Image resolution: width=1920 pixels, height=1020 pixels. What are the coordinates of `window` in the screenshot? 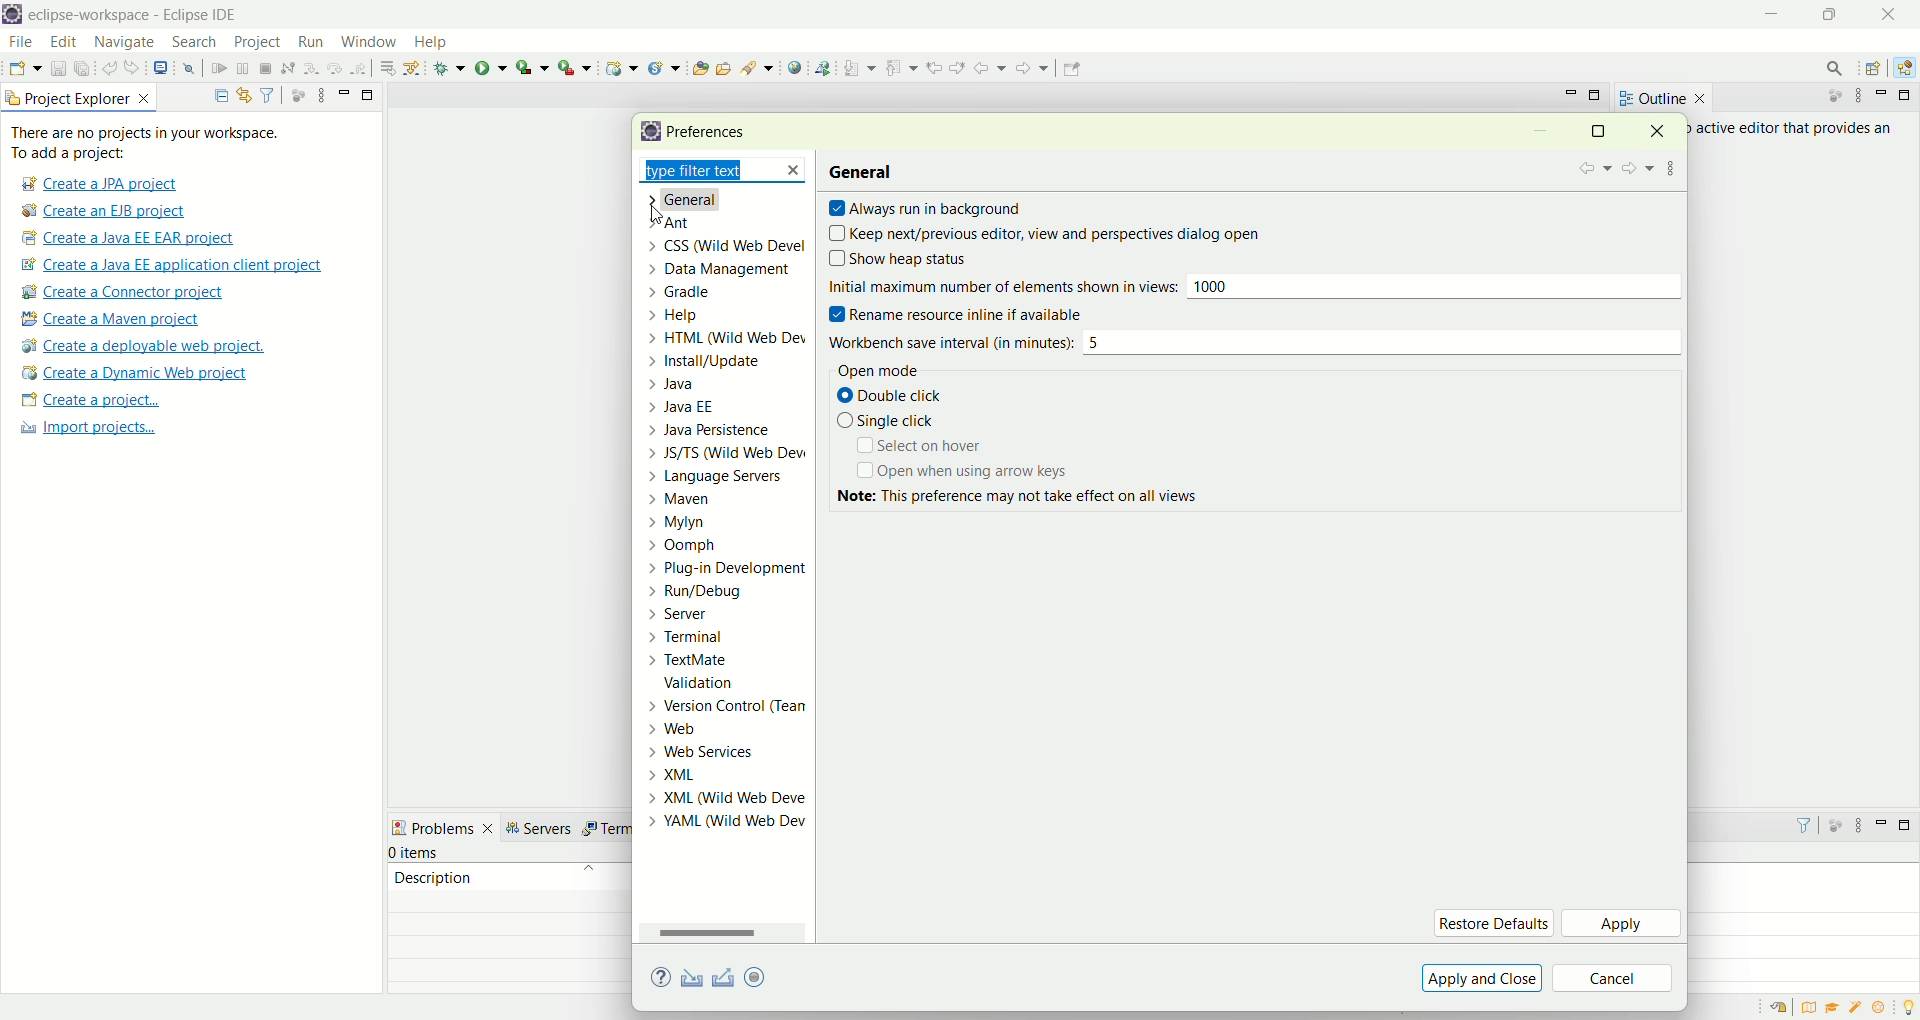 It's located at (367, 37).